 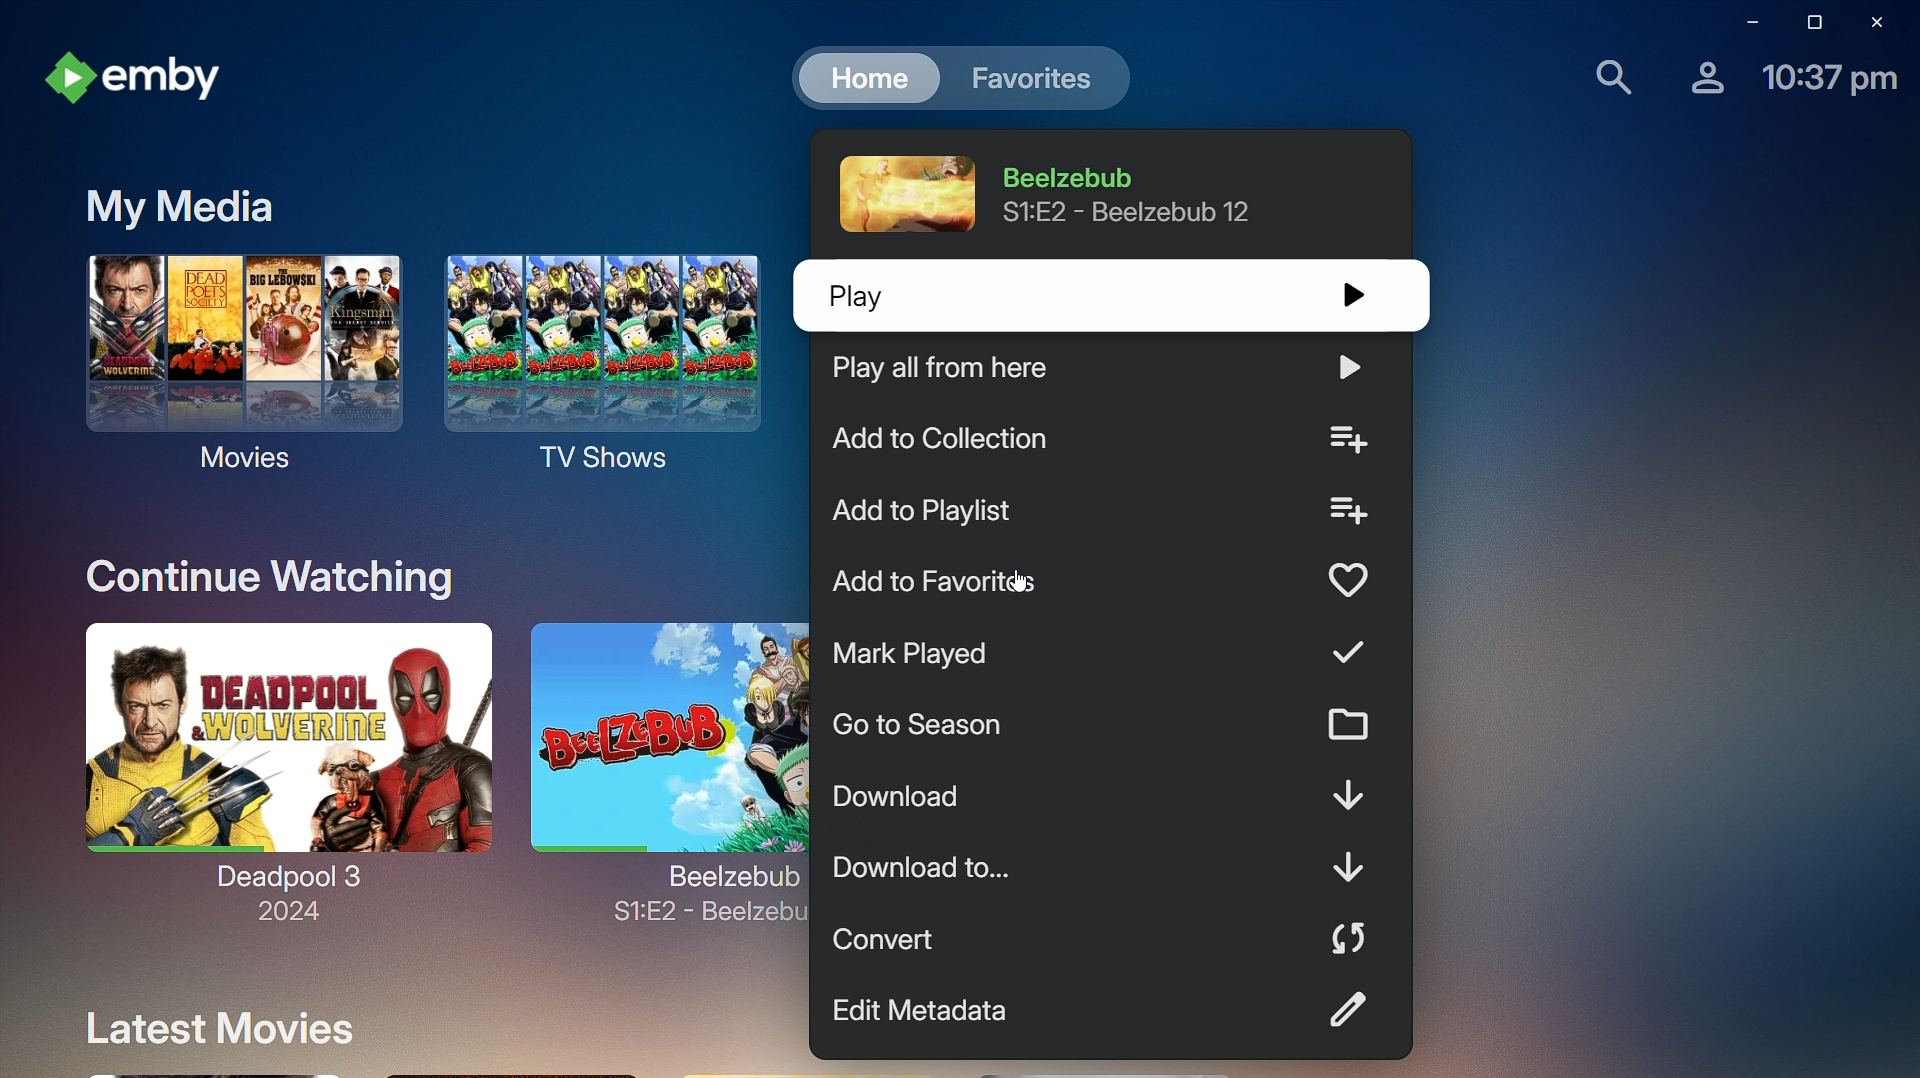 What do you see at coordinates (1105, 1008) in the screenshot?
I see `Edit Metadata` at bounding box center [1105, 1008].